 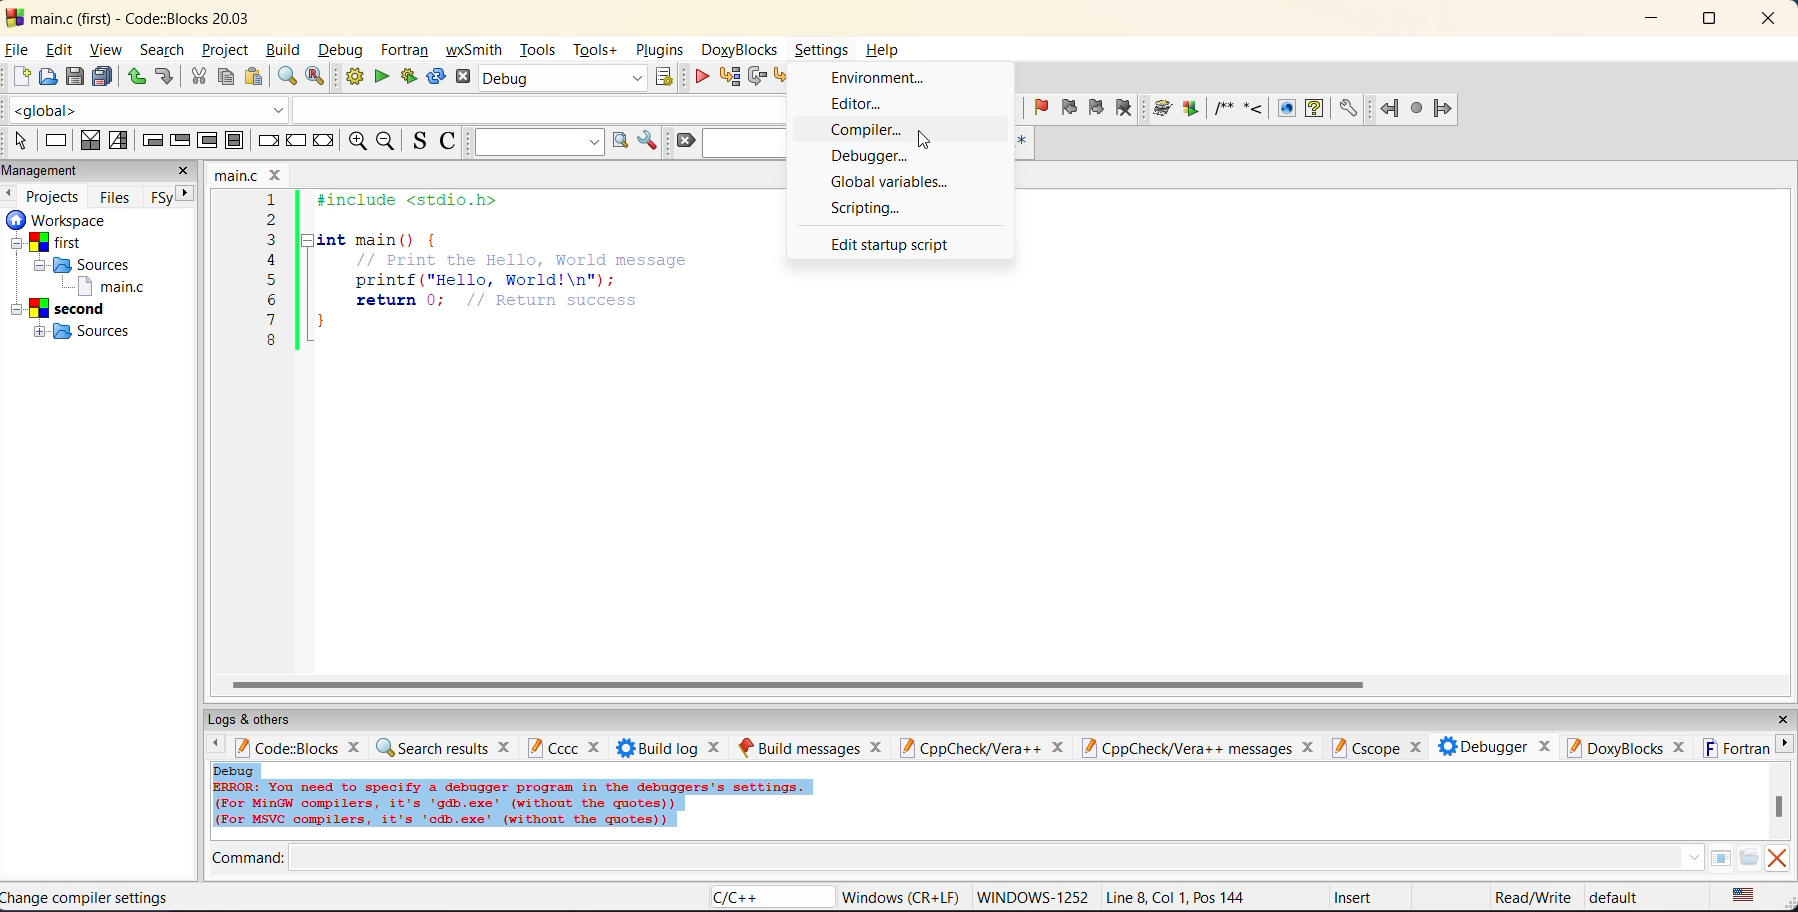 What do you see at coordinates (23, 141) in the screenshot?
I see `select` at bounding box center [23, 141].